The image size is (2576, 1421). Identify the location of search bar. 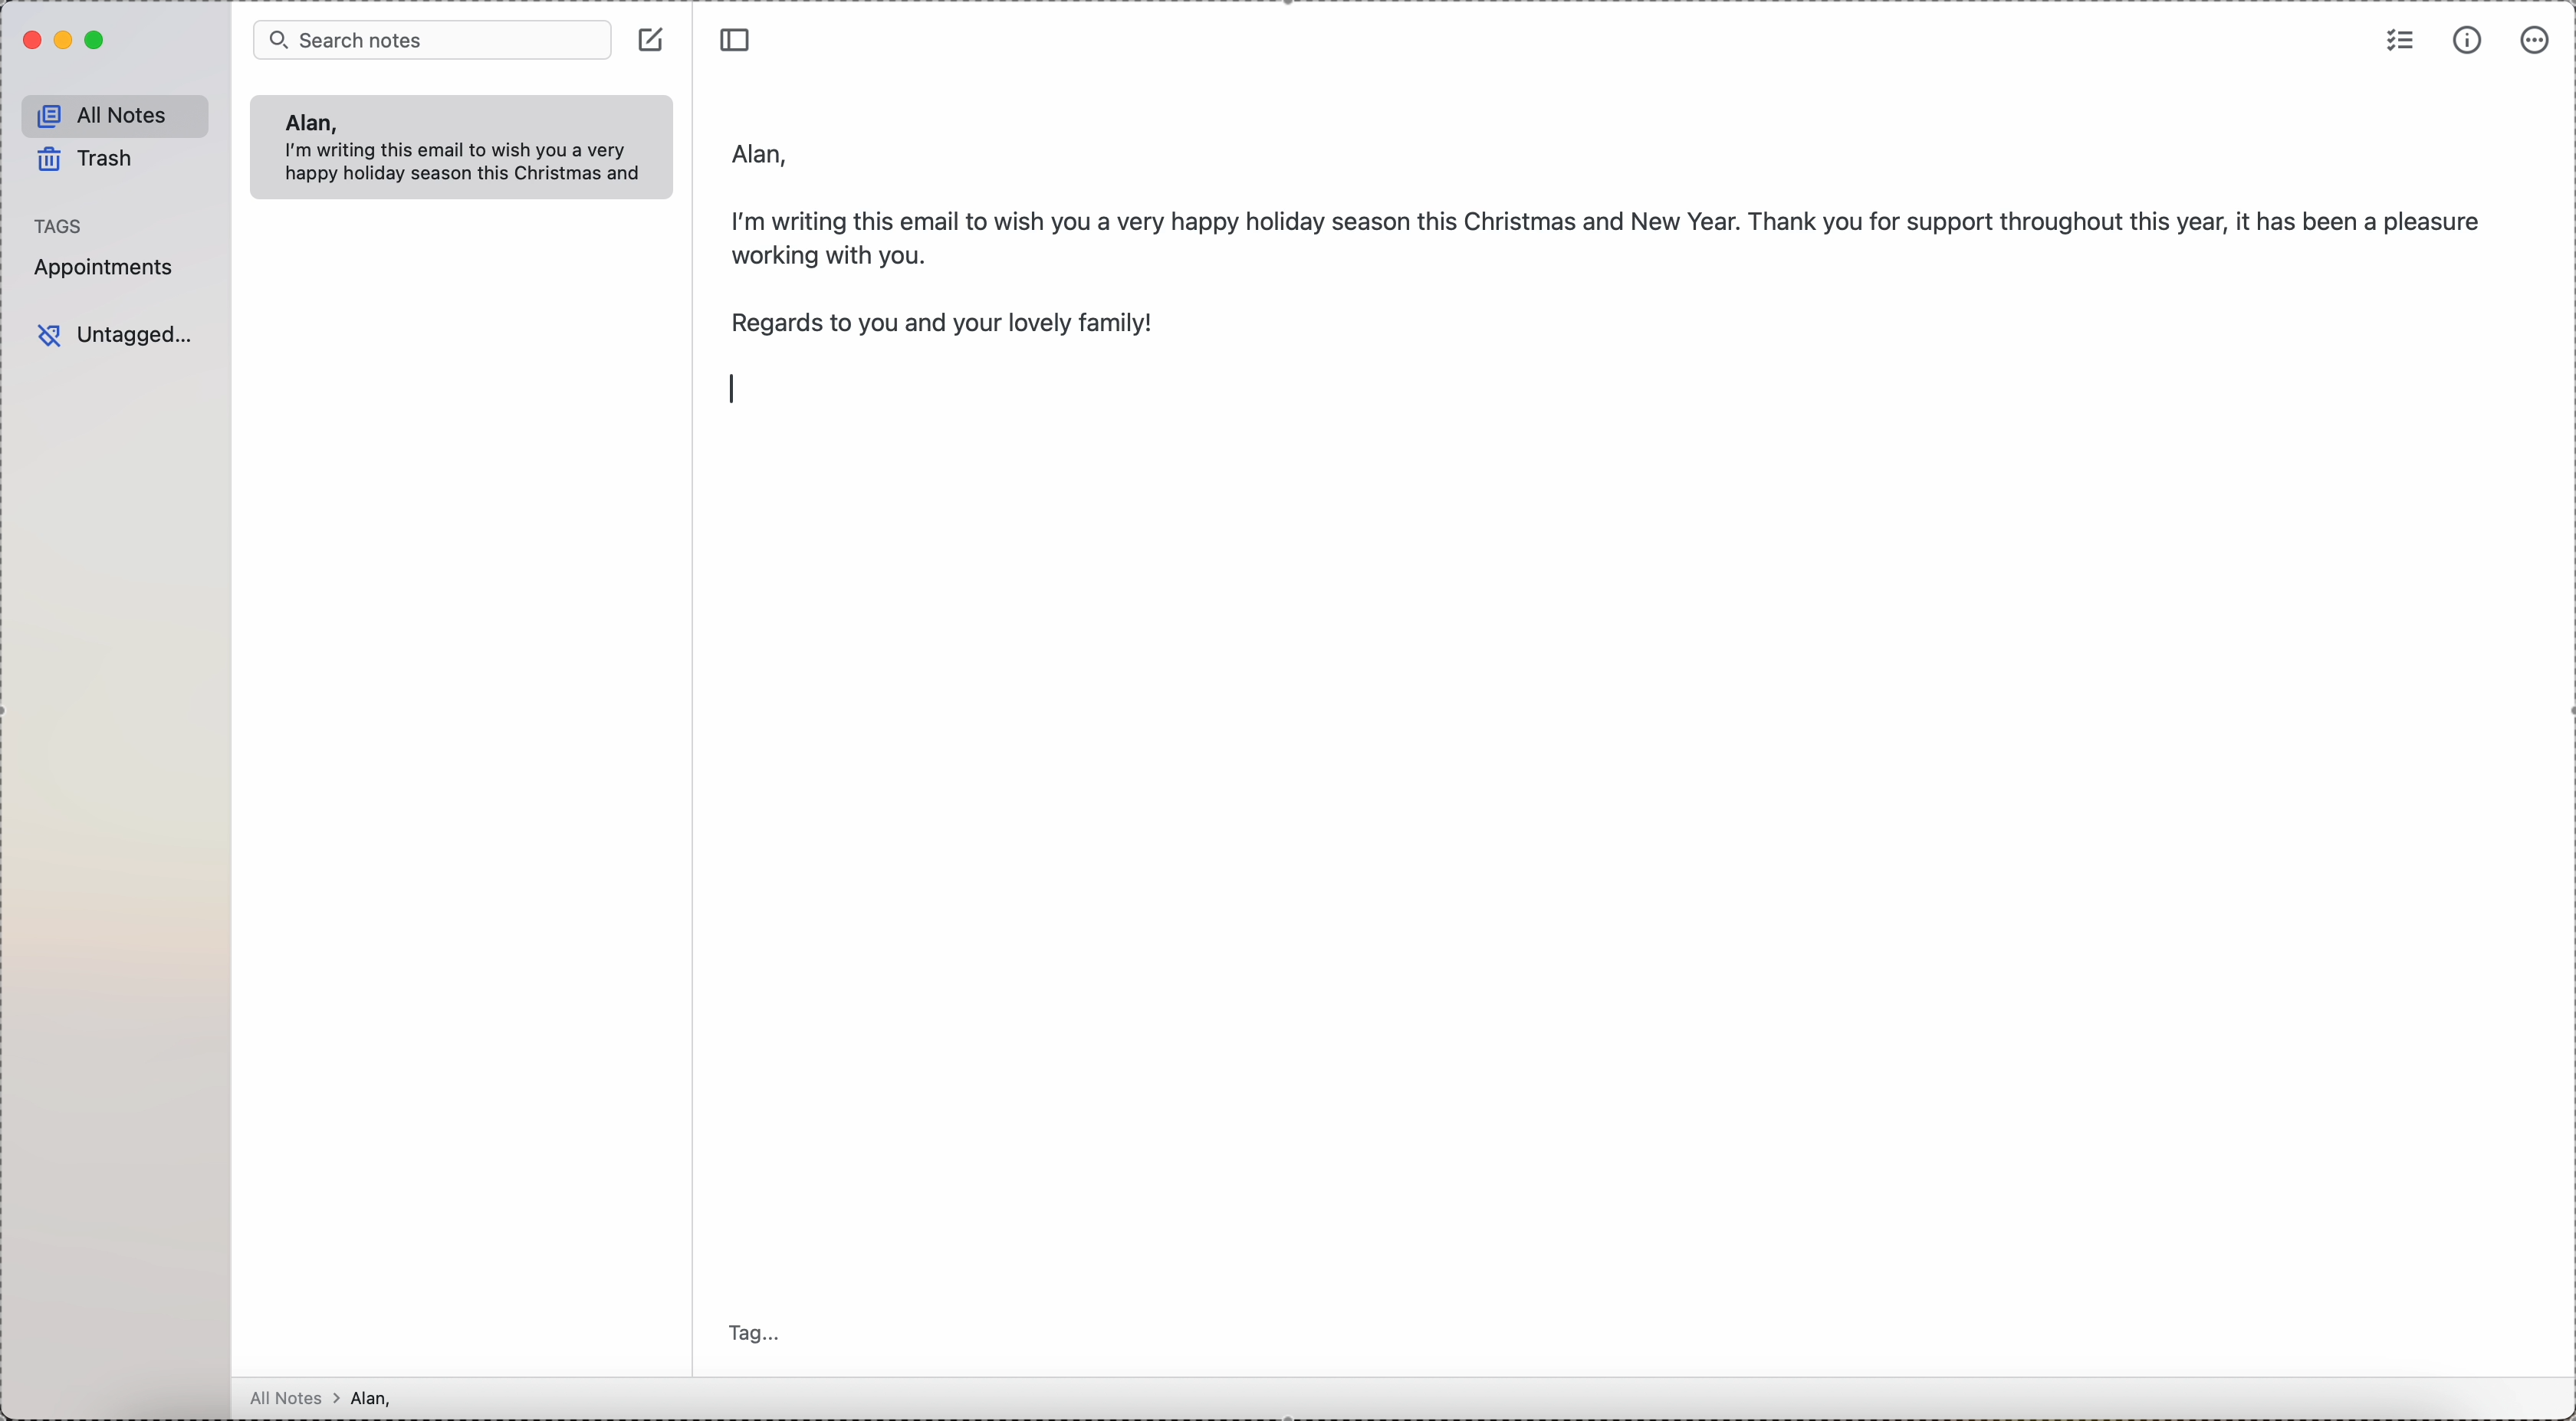
(432, 38).